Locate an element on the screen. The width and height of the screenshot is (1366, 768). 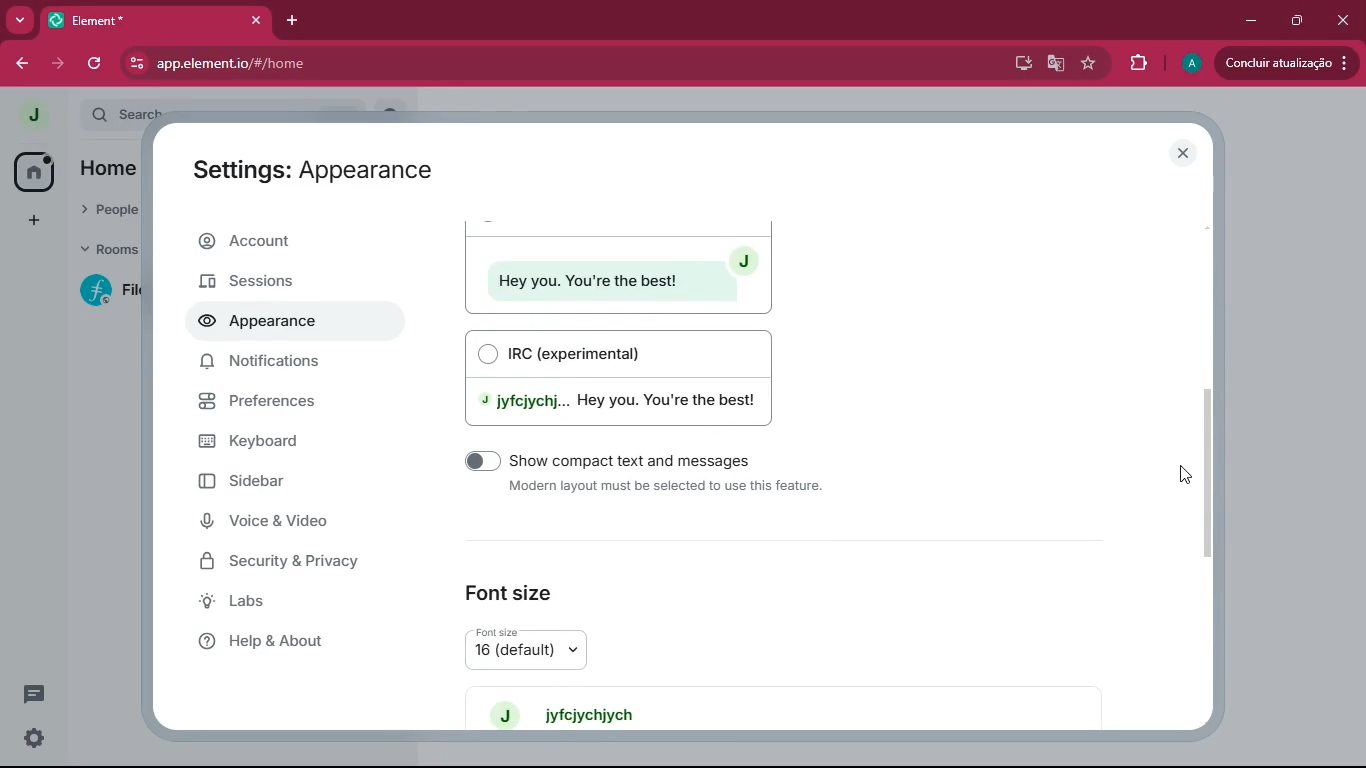
home is located at coordinates (33, 171).